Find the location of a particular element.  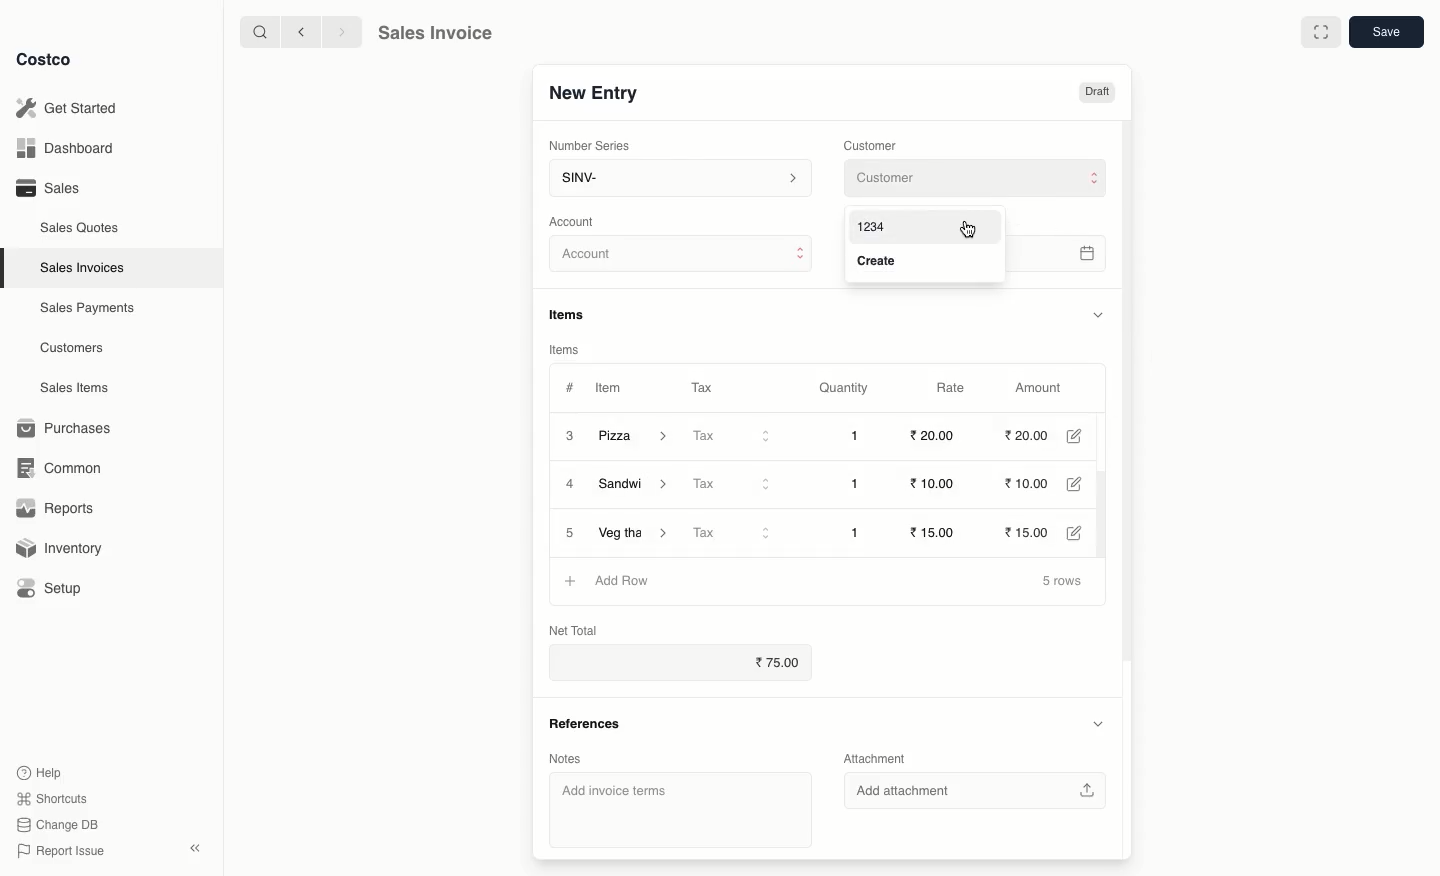

Feb 26, 2025 13:36:07 is located at coordinates (1083, 254).